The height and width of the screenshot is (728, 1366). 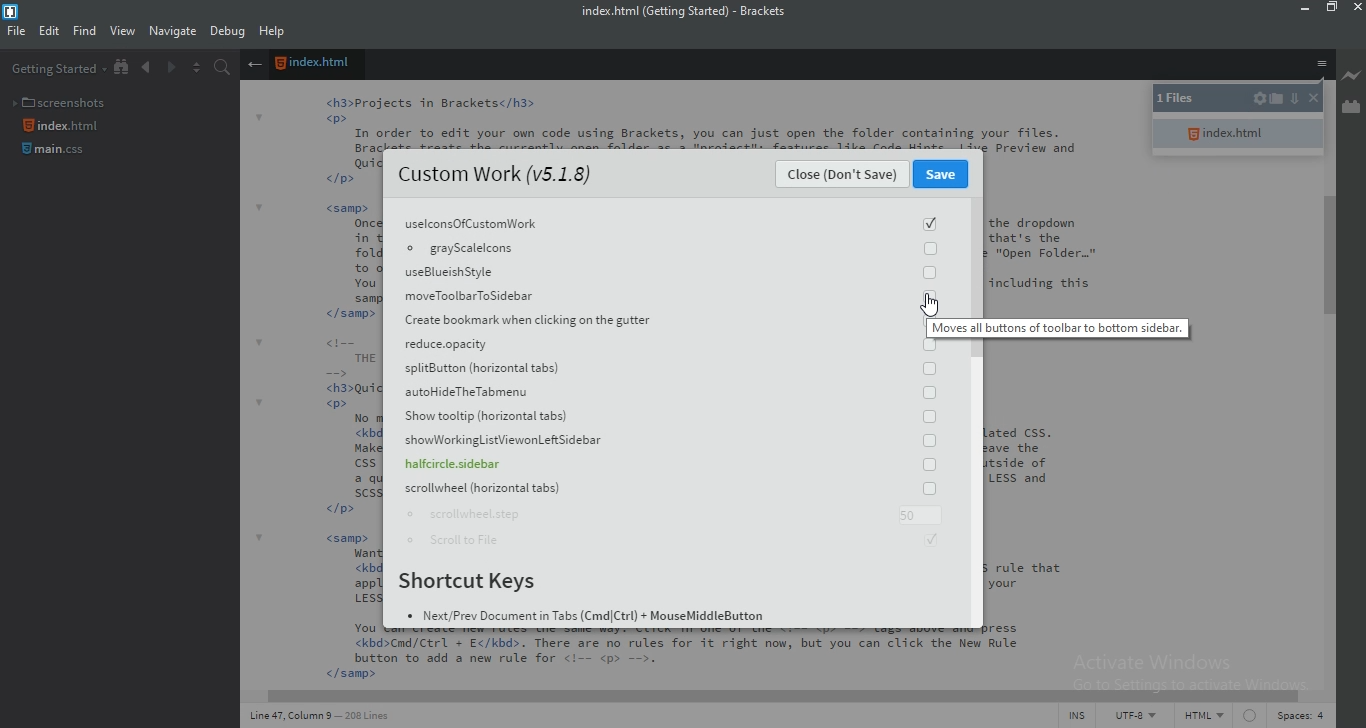 What do you see at coordinates (1279, 102) in the screenshot?
I see `open folder` at bounding box center [1279, 102].